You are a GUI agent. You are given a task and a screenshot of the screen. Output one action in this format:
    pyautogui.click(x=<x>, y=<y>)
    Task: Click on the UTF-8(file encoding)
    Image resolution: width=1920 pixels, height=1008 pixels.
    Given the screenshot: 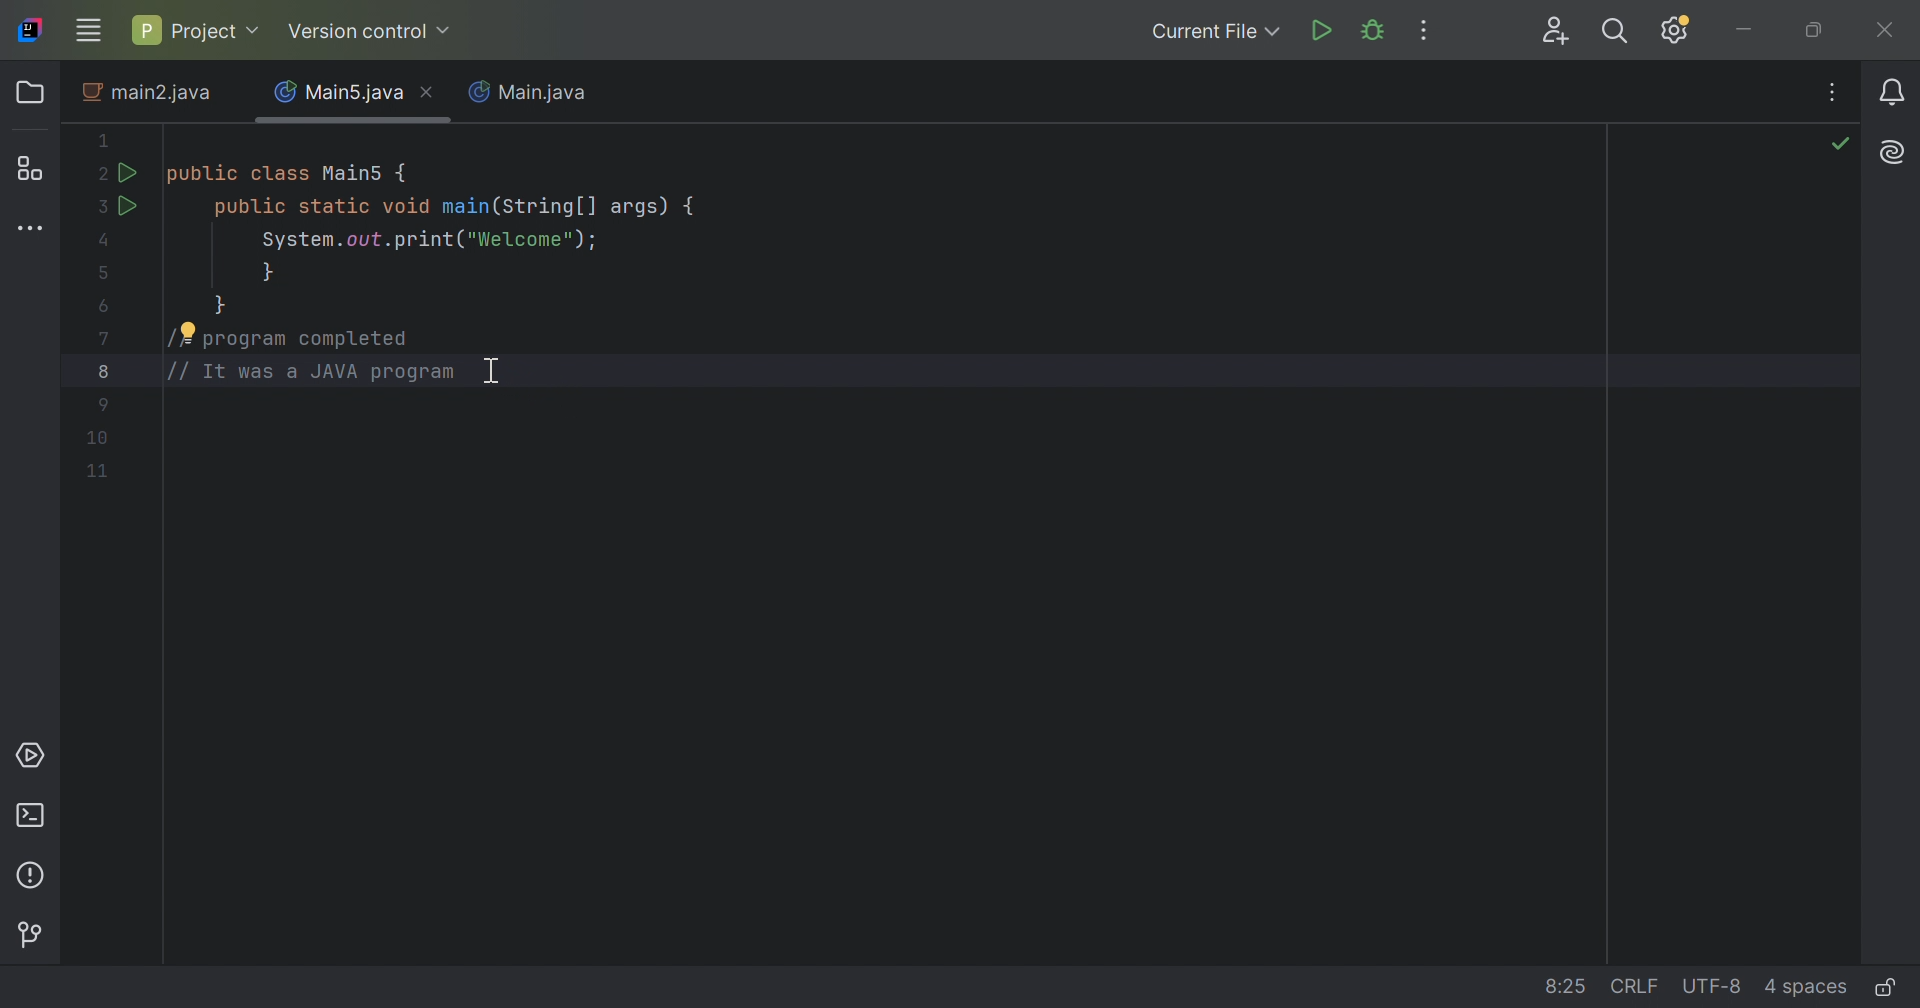 What is the action you would take?
    pyautogui.click(x=1711, y=987)
    